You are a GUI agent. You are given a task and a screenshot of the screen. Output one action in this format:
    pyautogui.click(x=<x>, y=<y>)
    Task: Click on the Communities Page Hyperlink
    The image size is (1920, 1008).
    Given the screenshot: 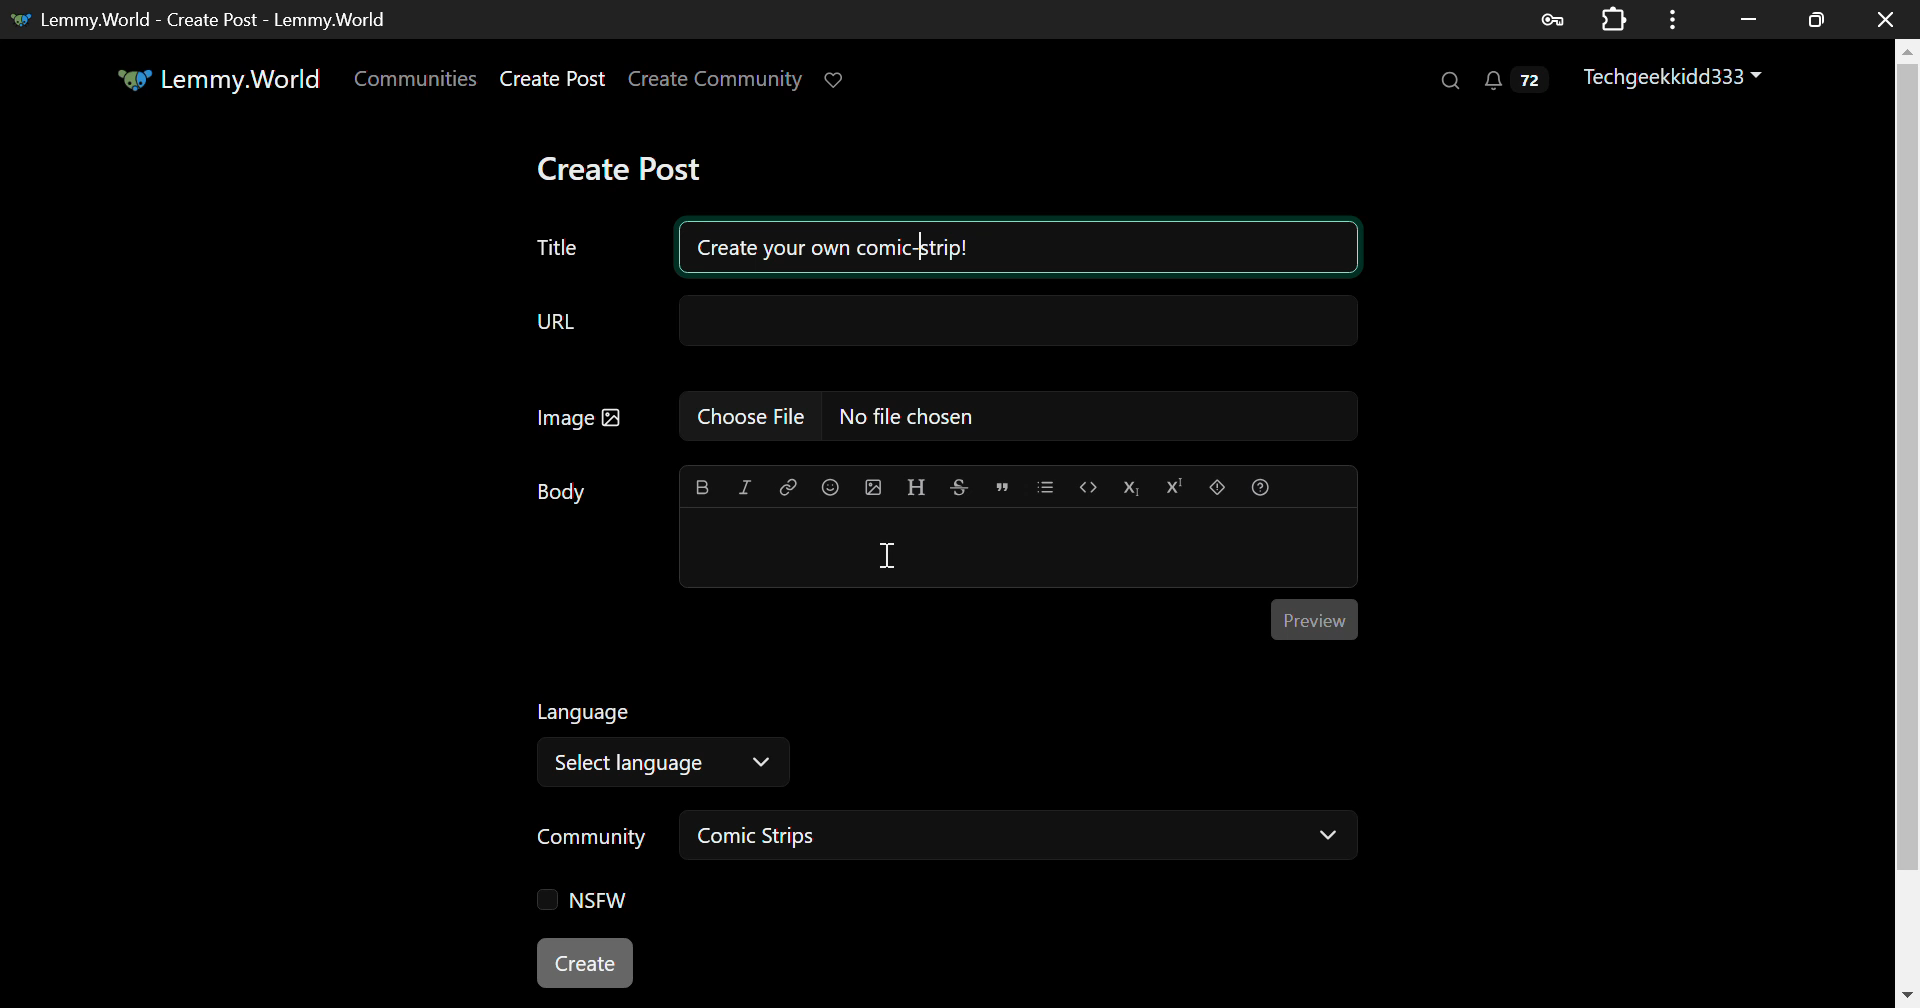 What is the action you would take?
    pyautogui.click(x=415, y=78)
    